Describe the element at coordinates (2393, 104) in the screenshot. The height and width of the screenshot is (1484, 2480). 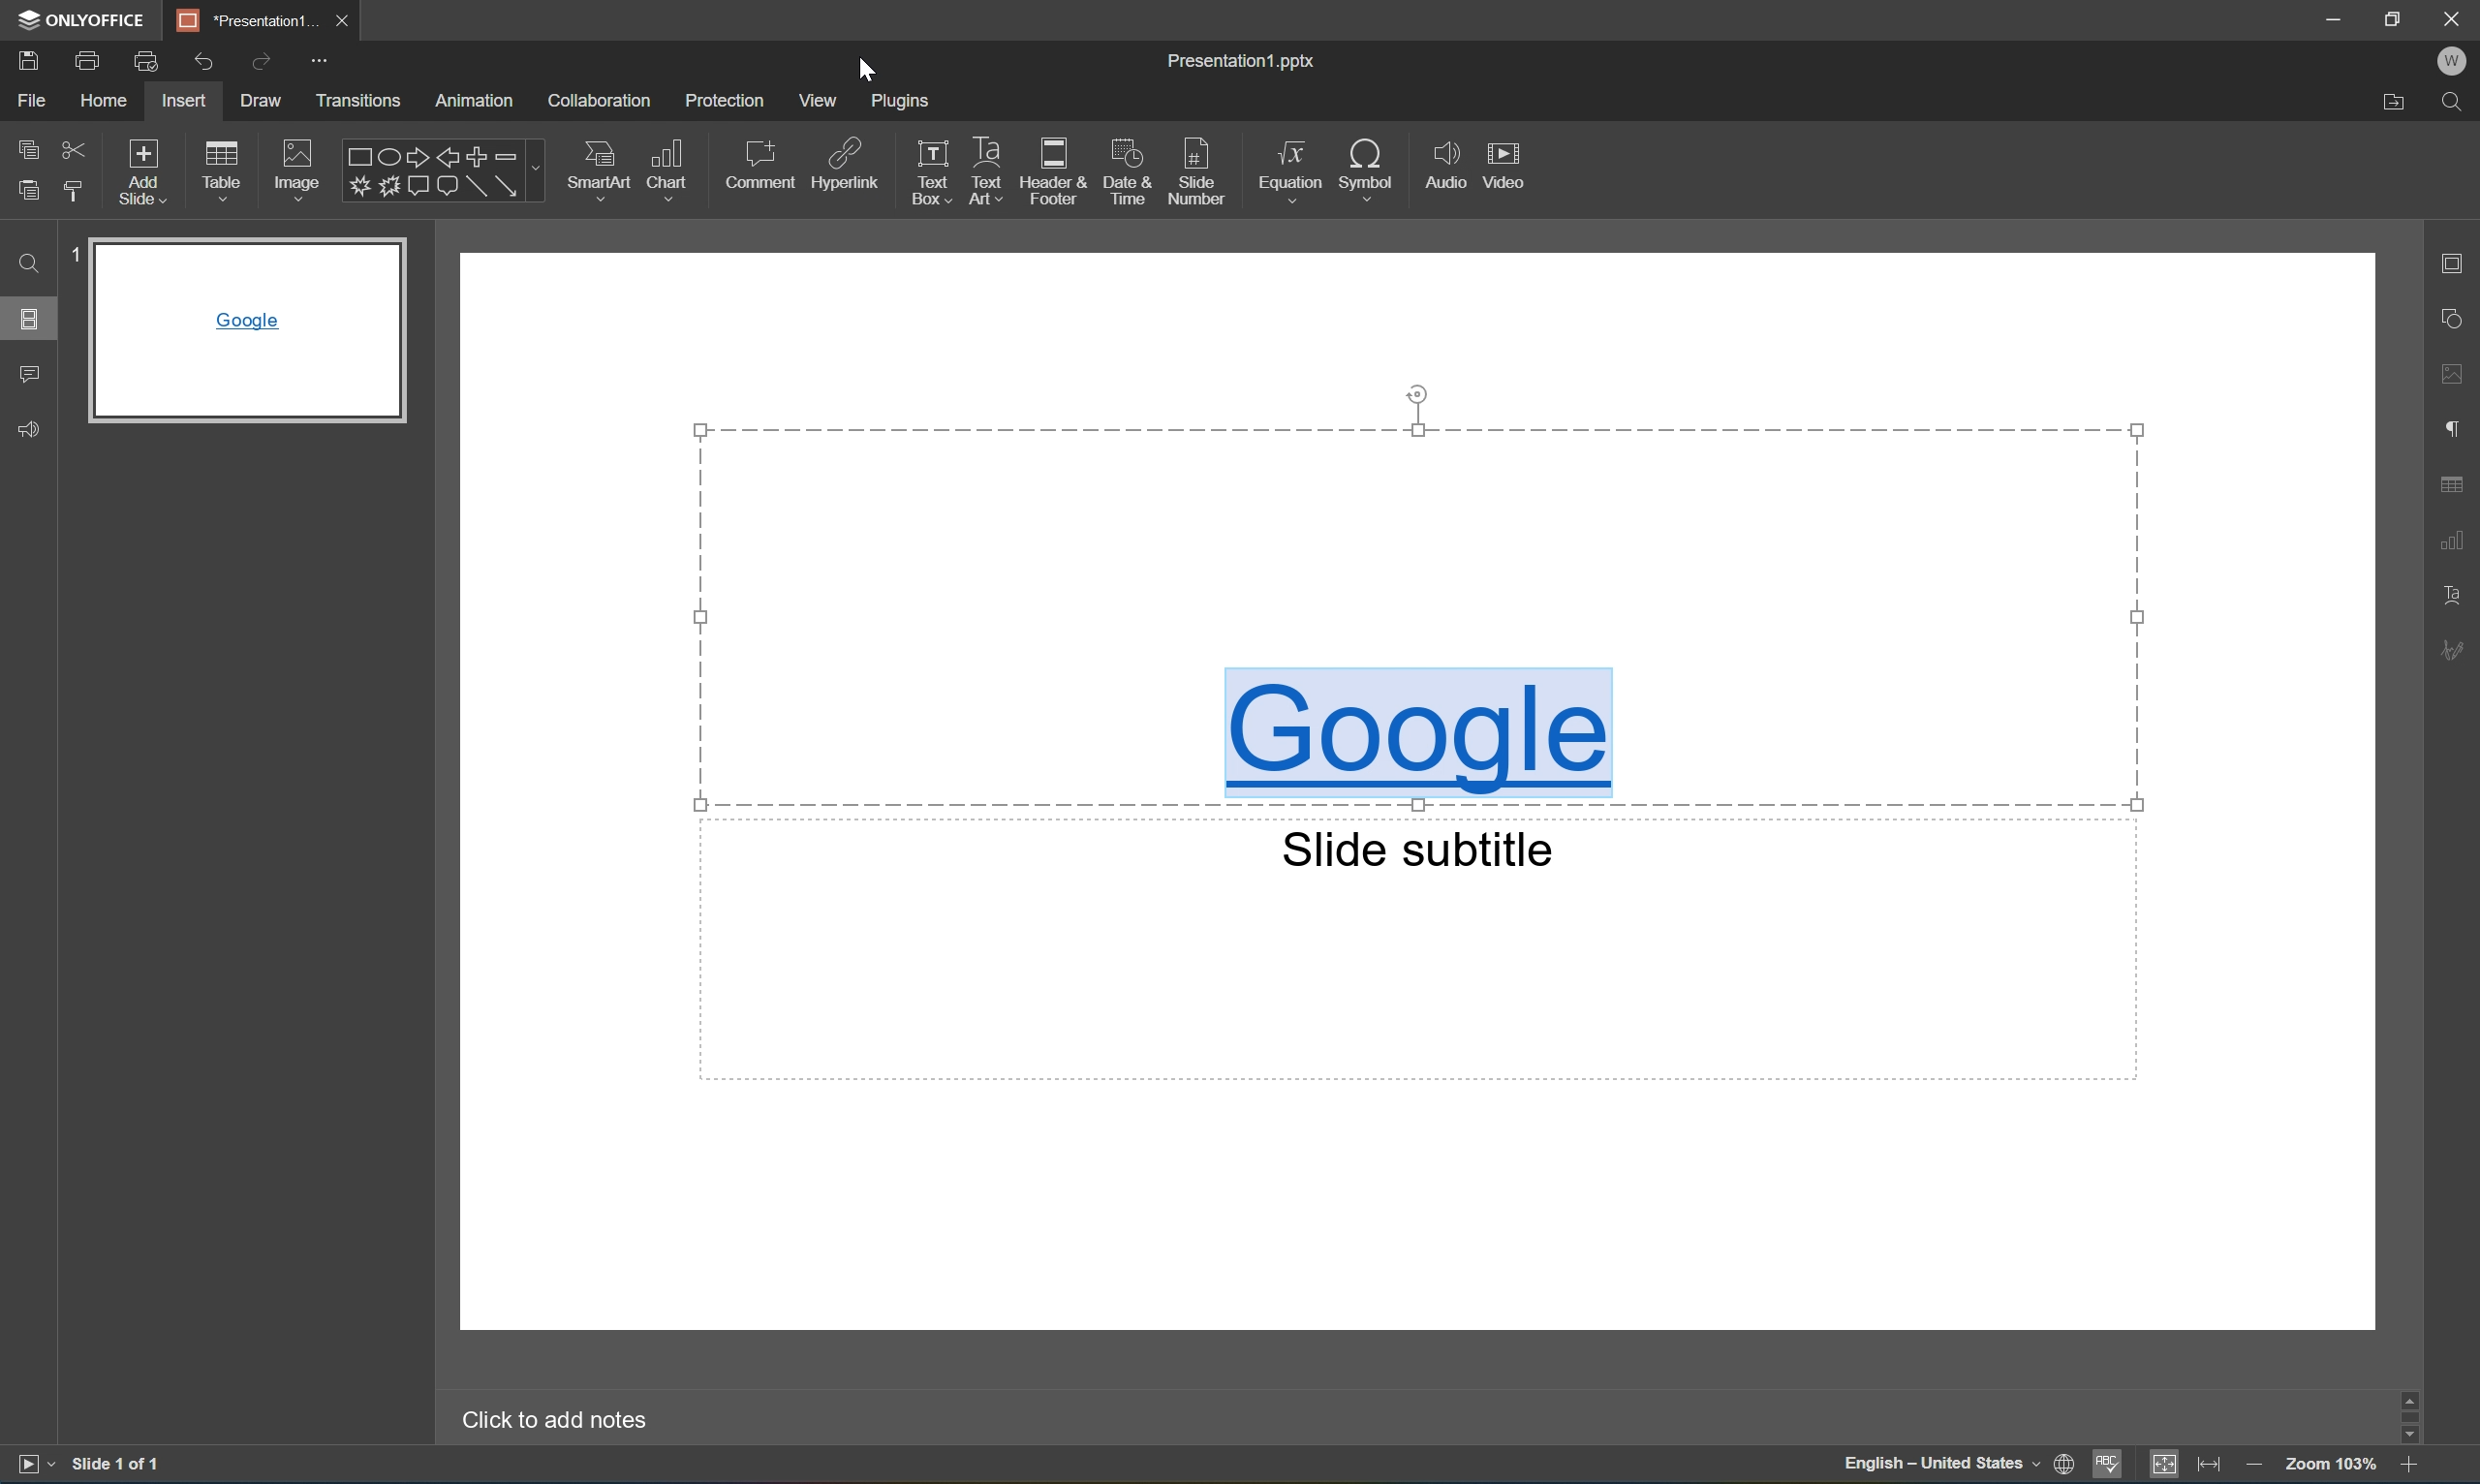
I see `Open file location` at that location.